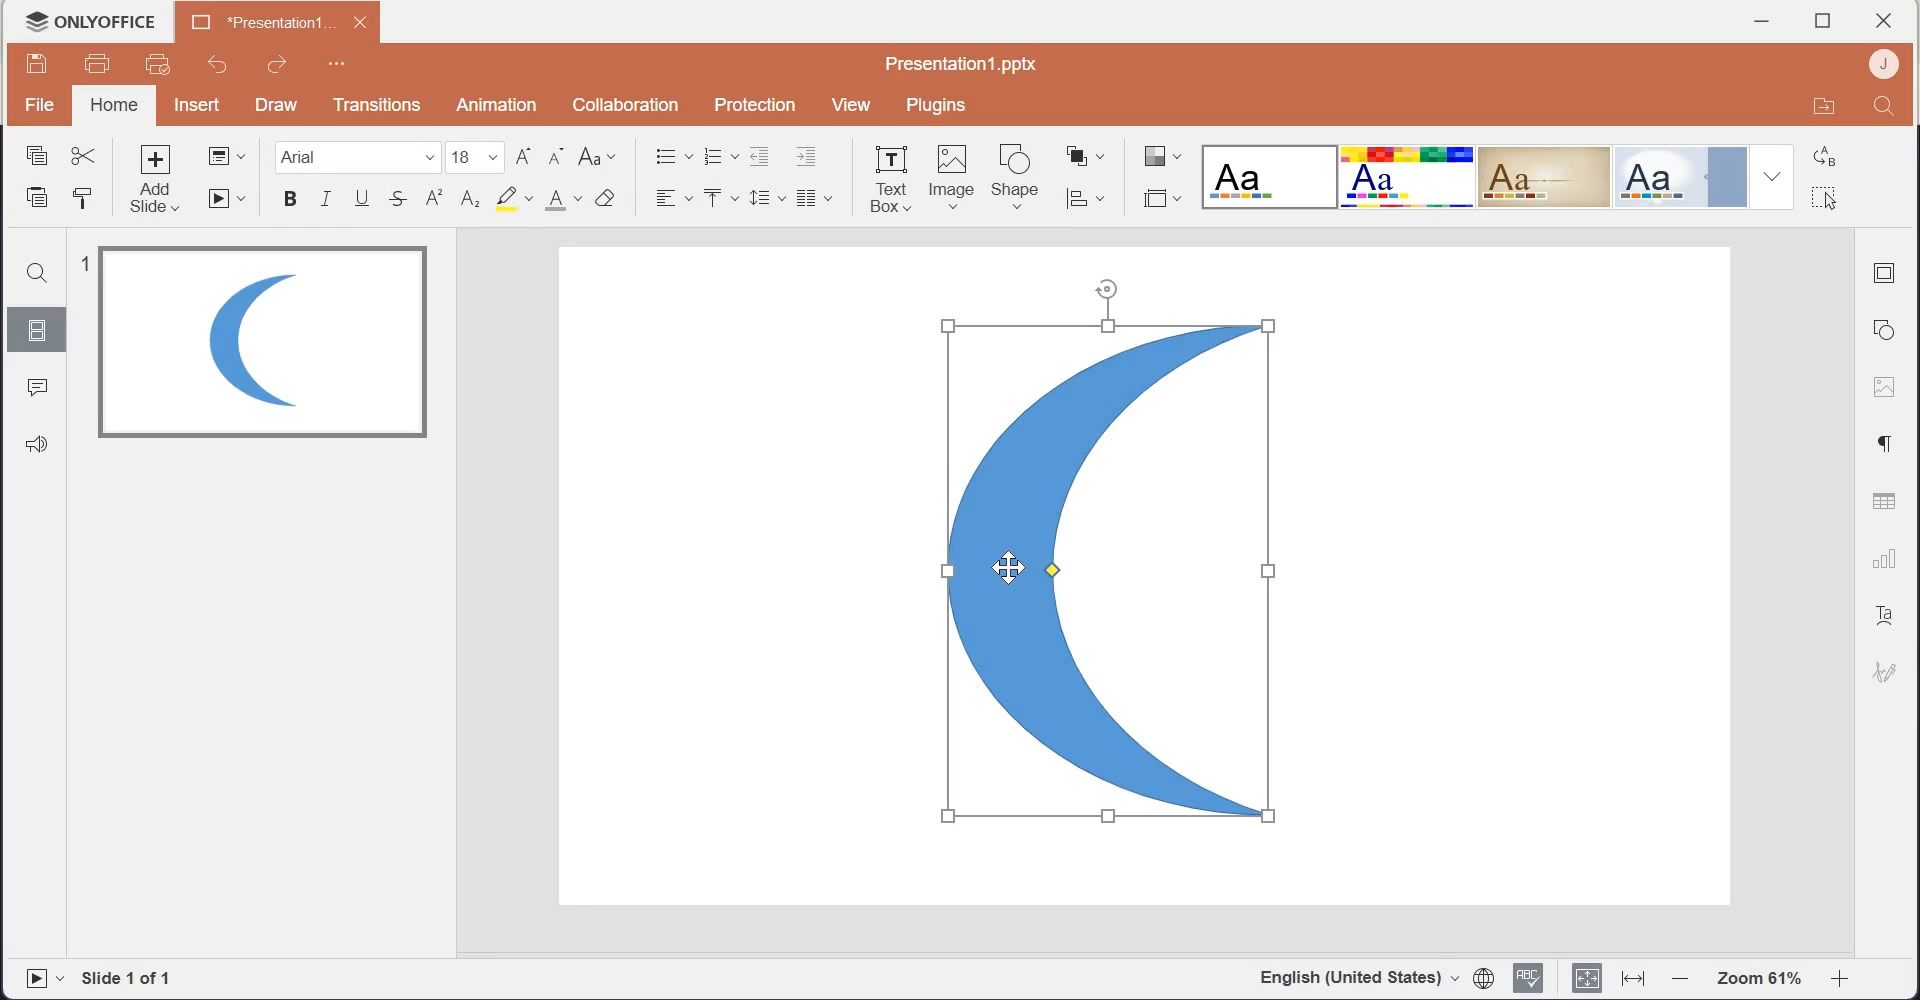 Image resolution: width=1920 pixels, height=1000 pixels. I want to click on close, so click(360, 21).